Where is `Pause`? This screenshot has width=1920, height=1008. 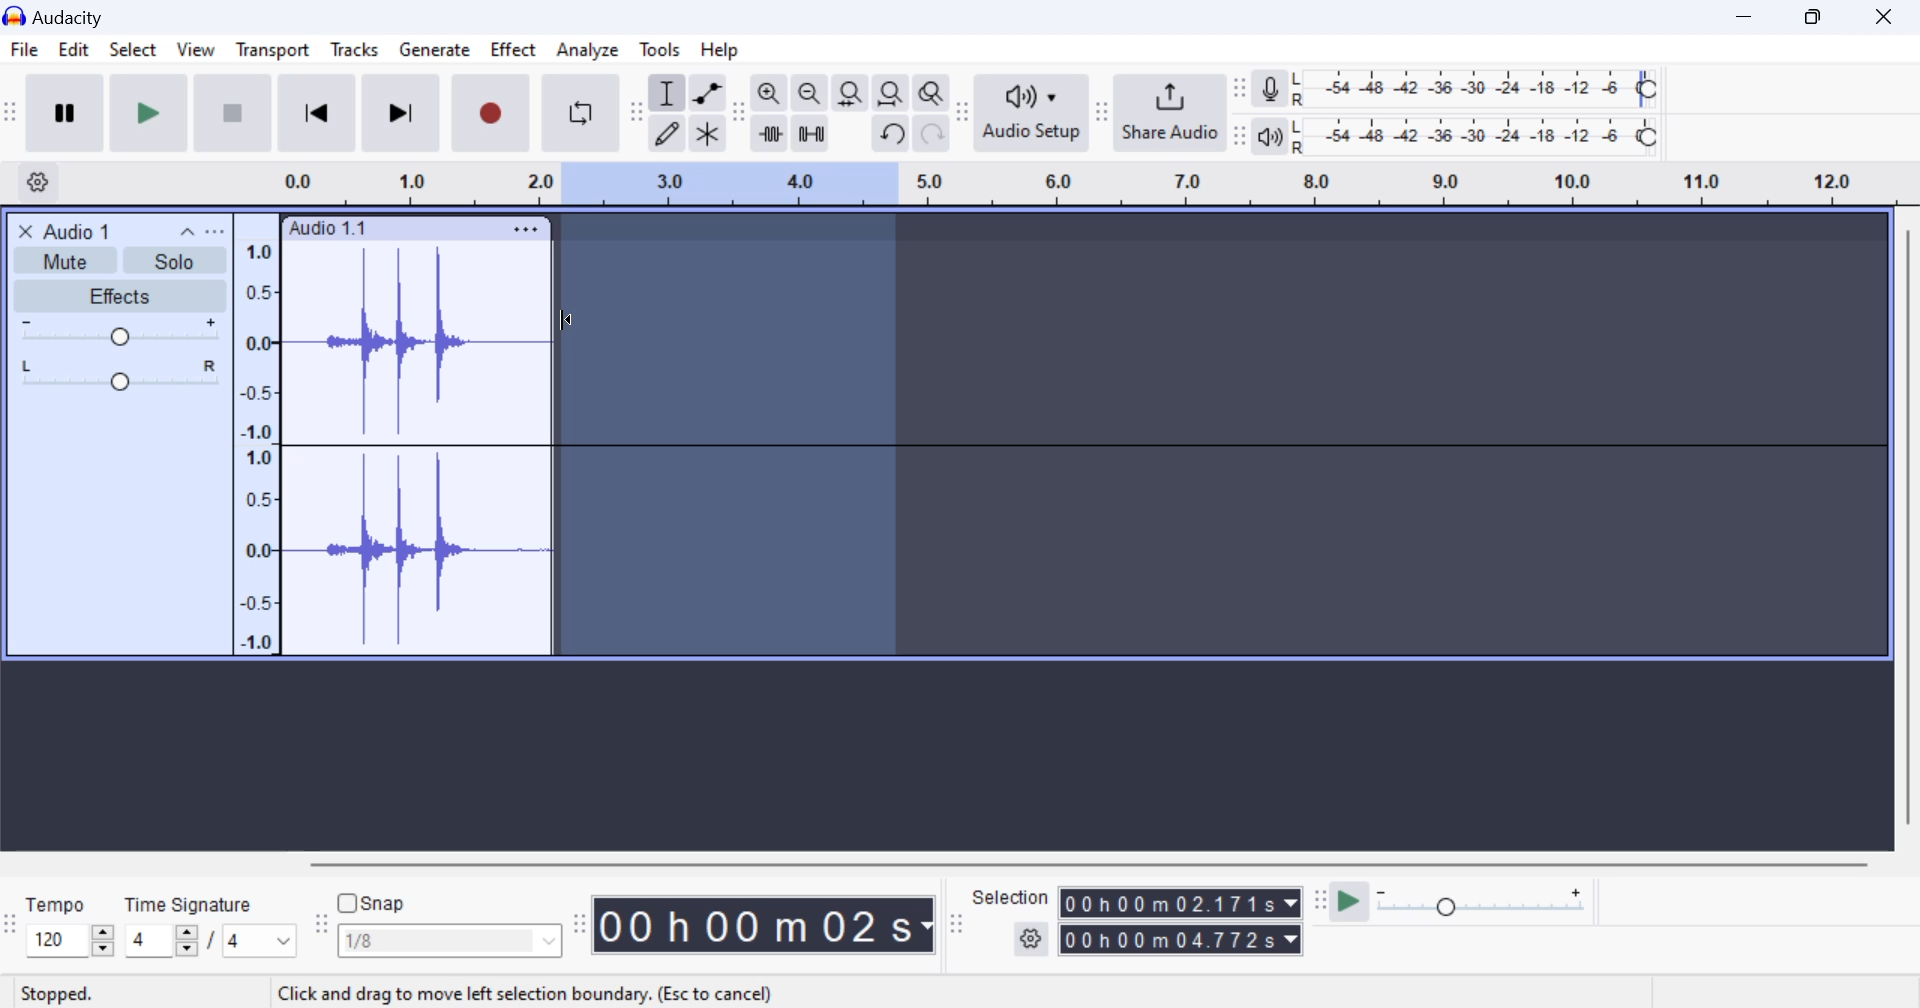
Pause is located at coordinates (64, 113).